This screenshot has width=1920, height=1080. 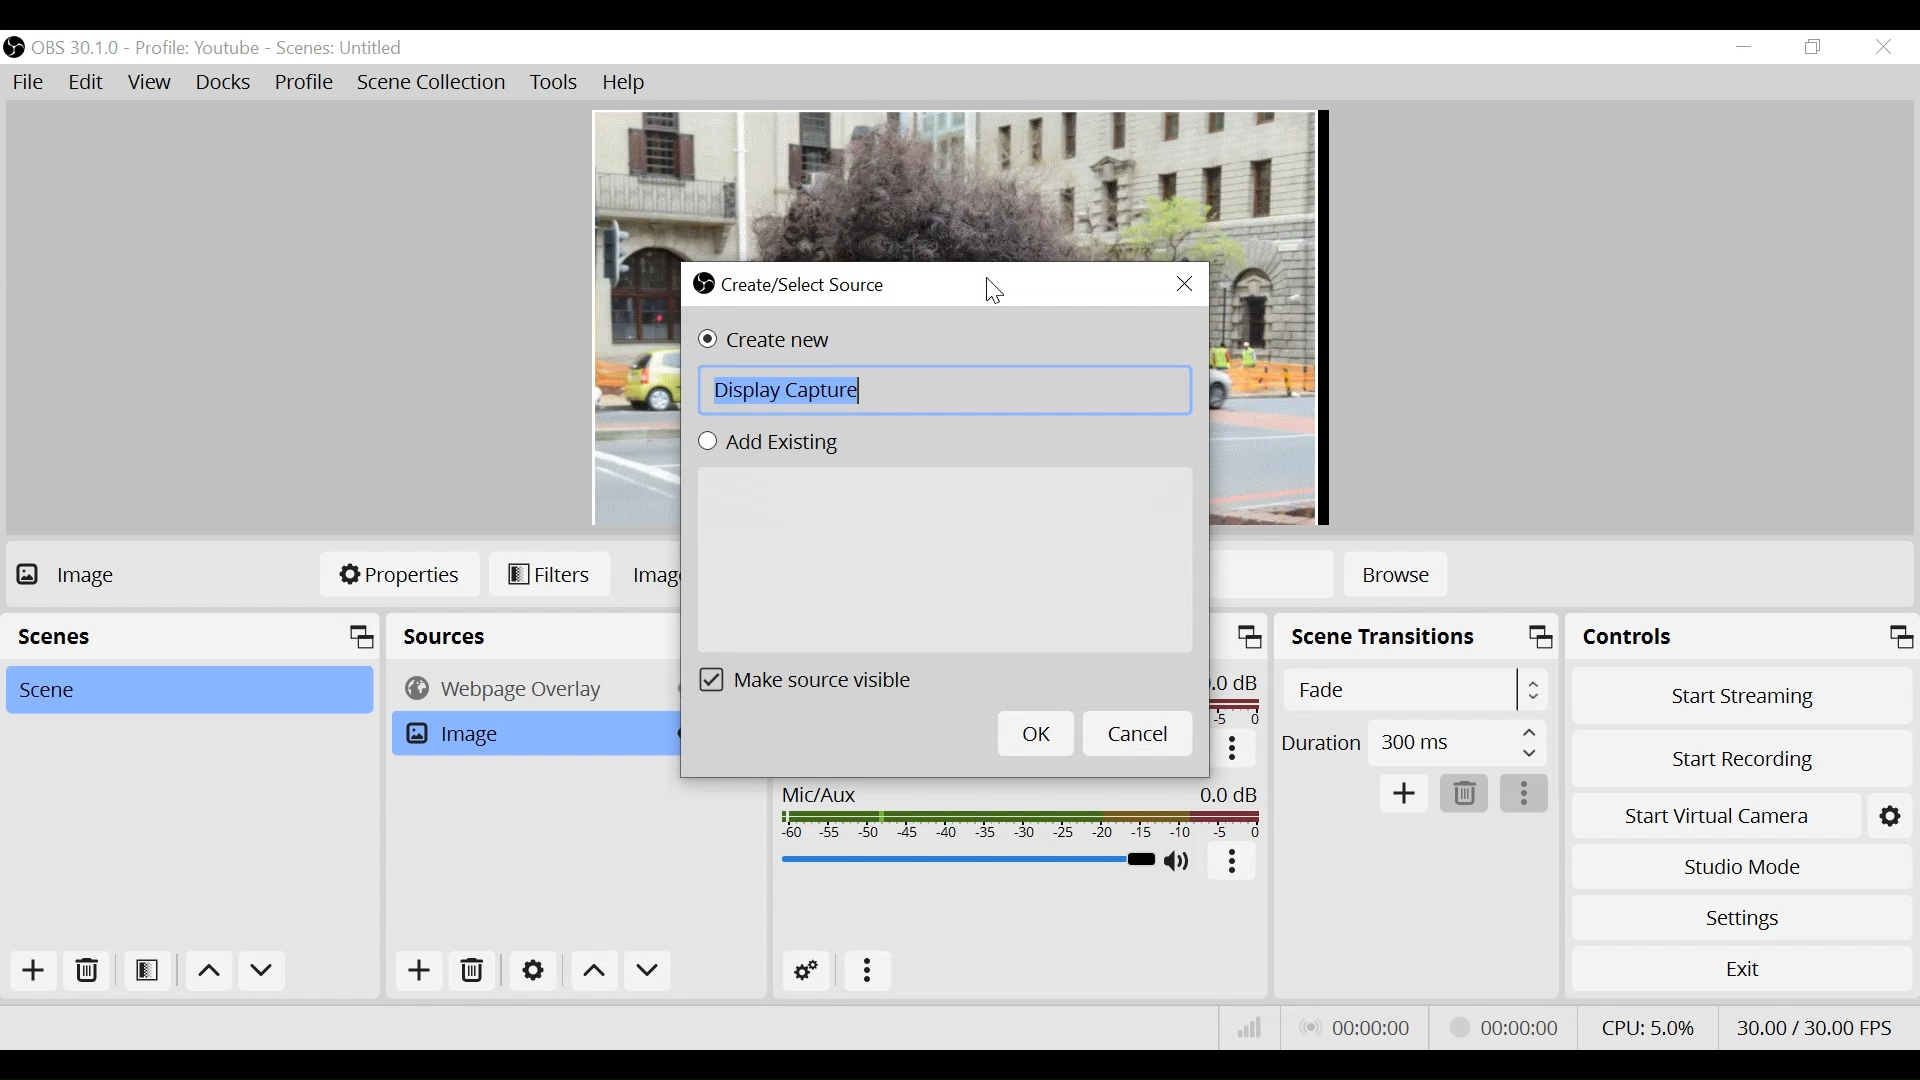 What do you see at coordinates (533, 970) in the screenshot?
I see `Settings` at bounding box center [533, 970].